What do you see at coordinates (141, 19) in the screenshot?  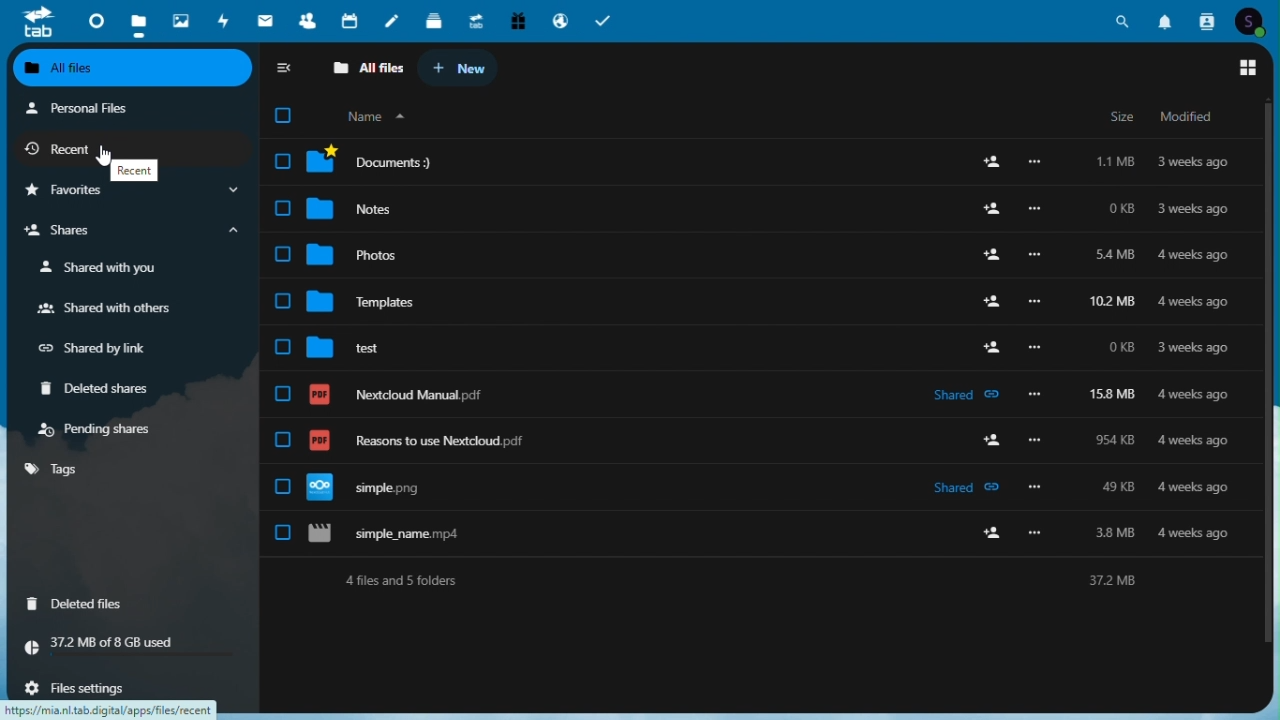 I see `Files` at bounding box center [141, 19].